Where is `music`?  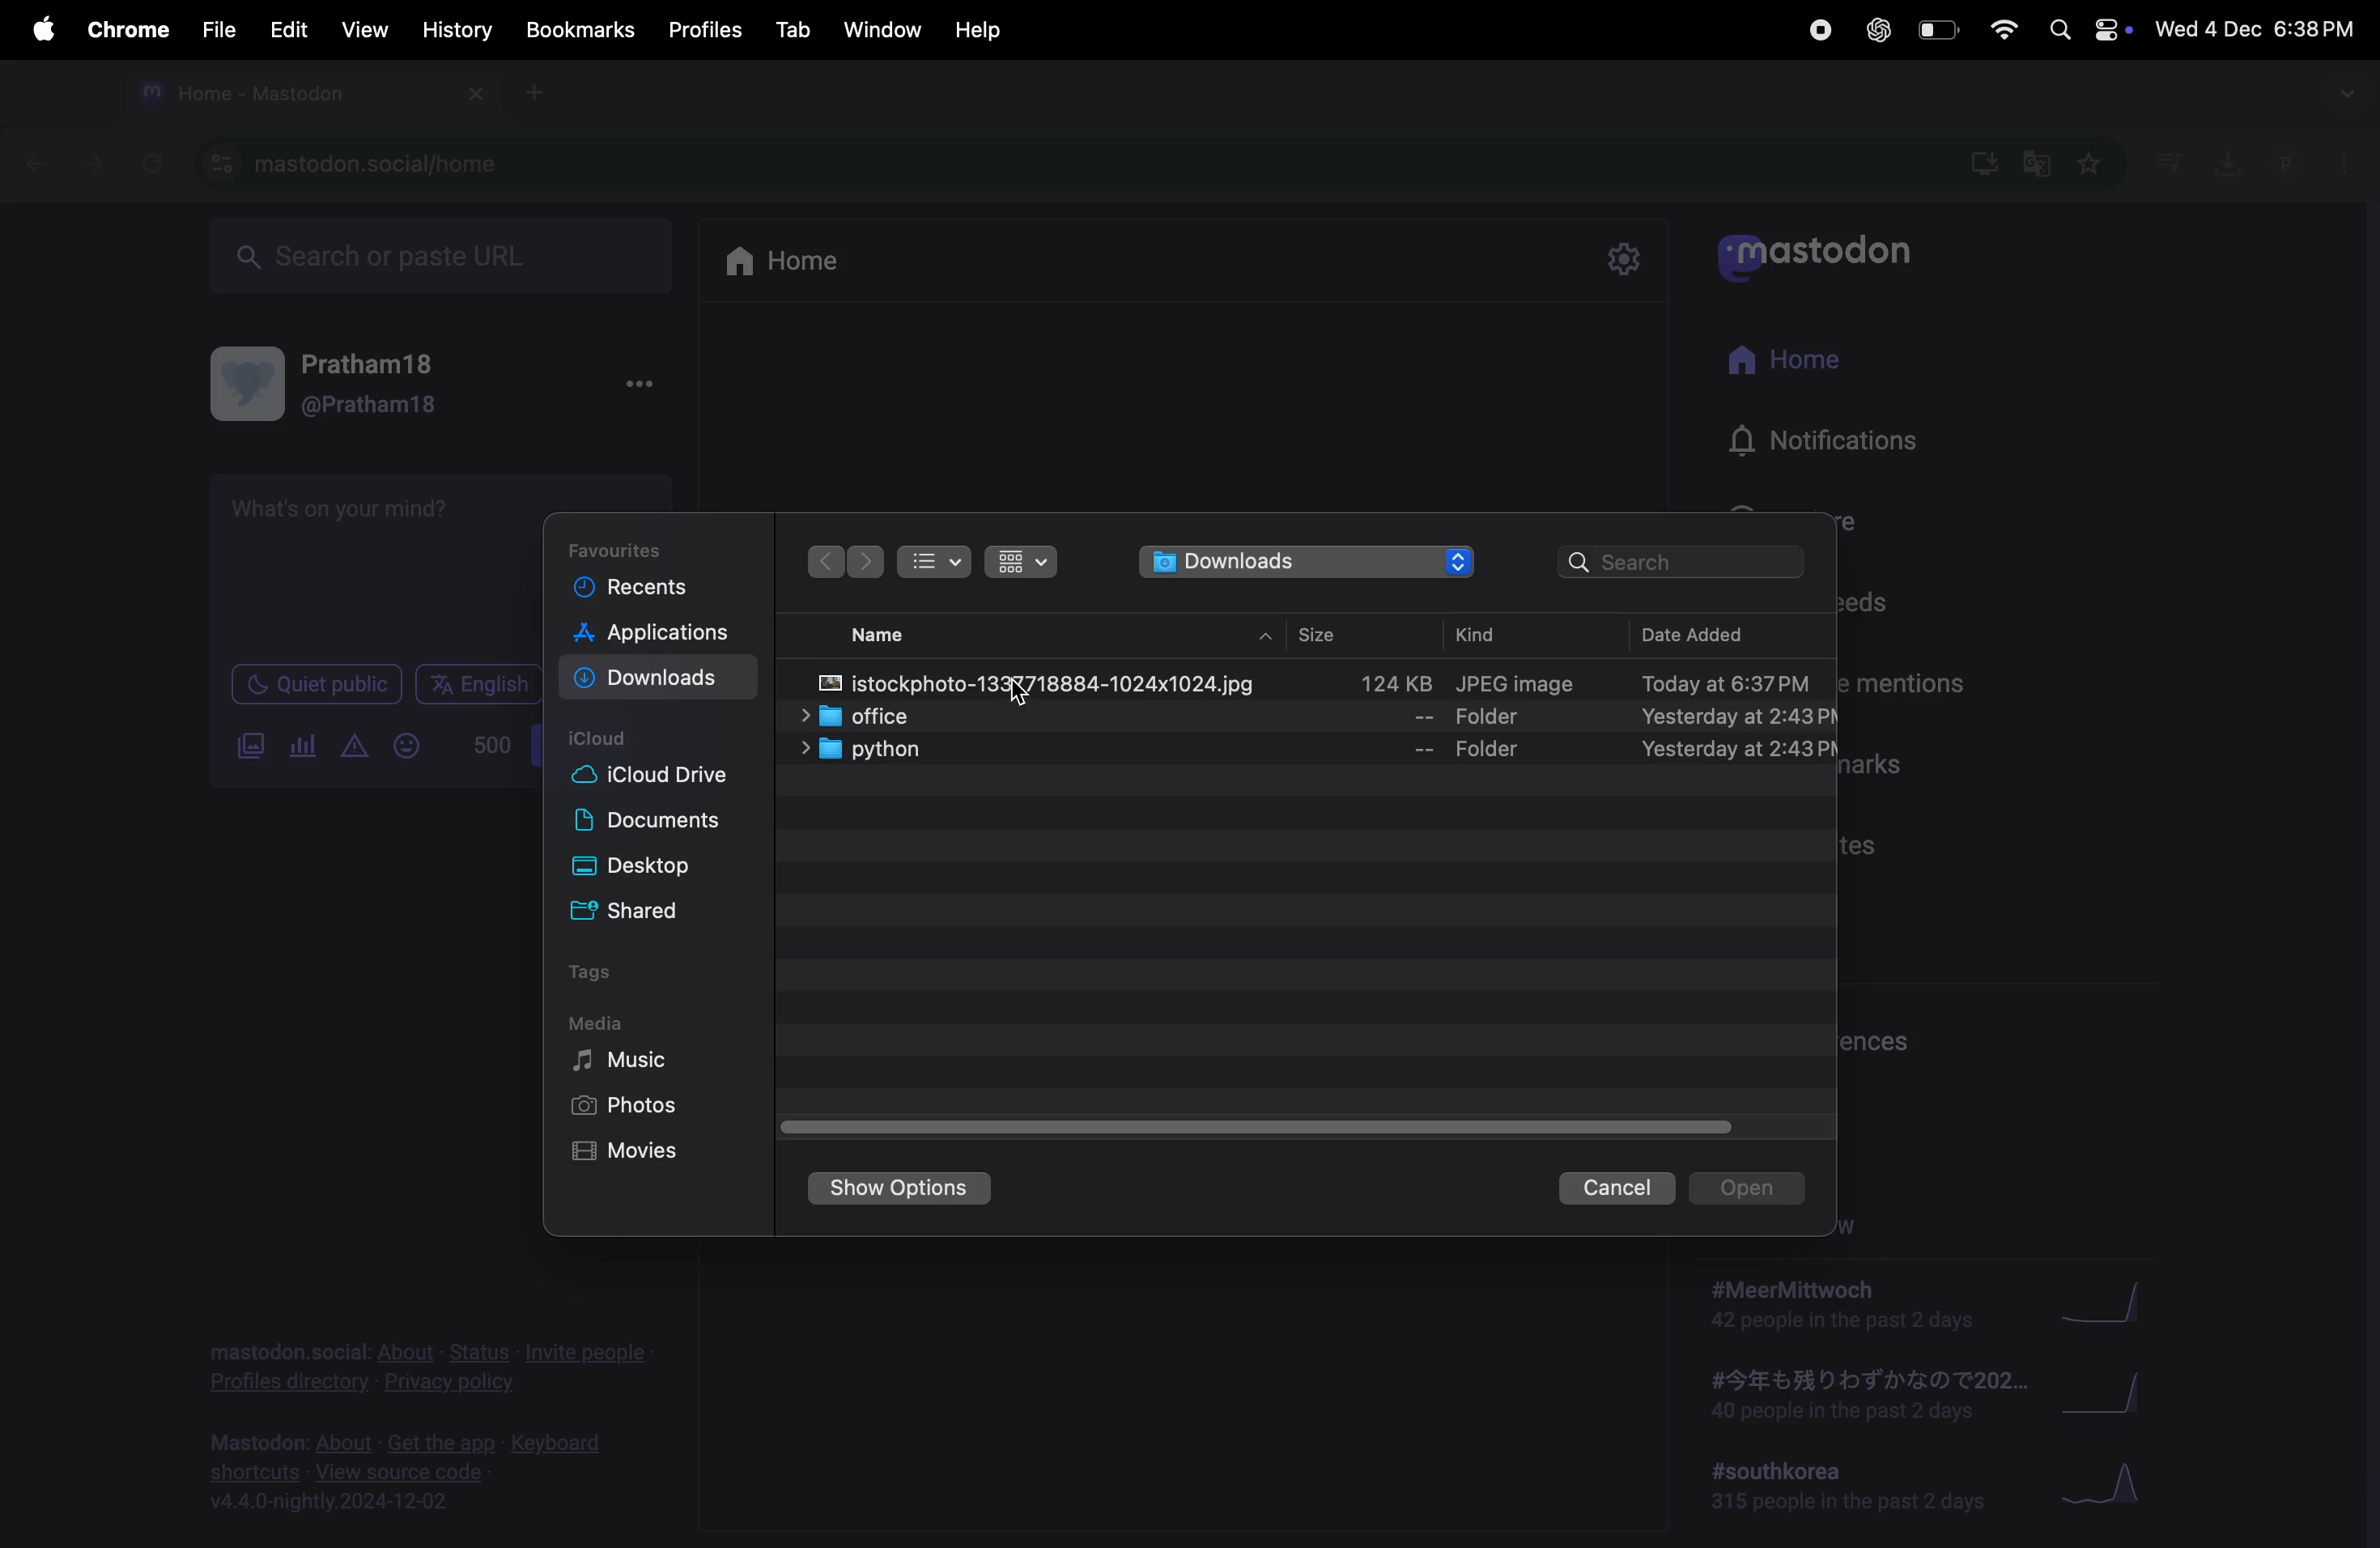 music is located at coordinates (624, 1061).